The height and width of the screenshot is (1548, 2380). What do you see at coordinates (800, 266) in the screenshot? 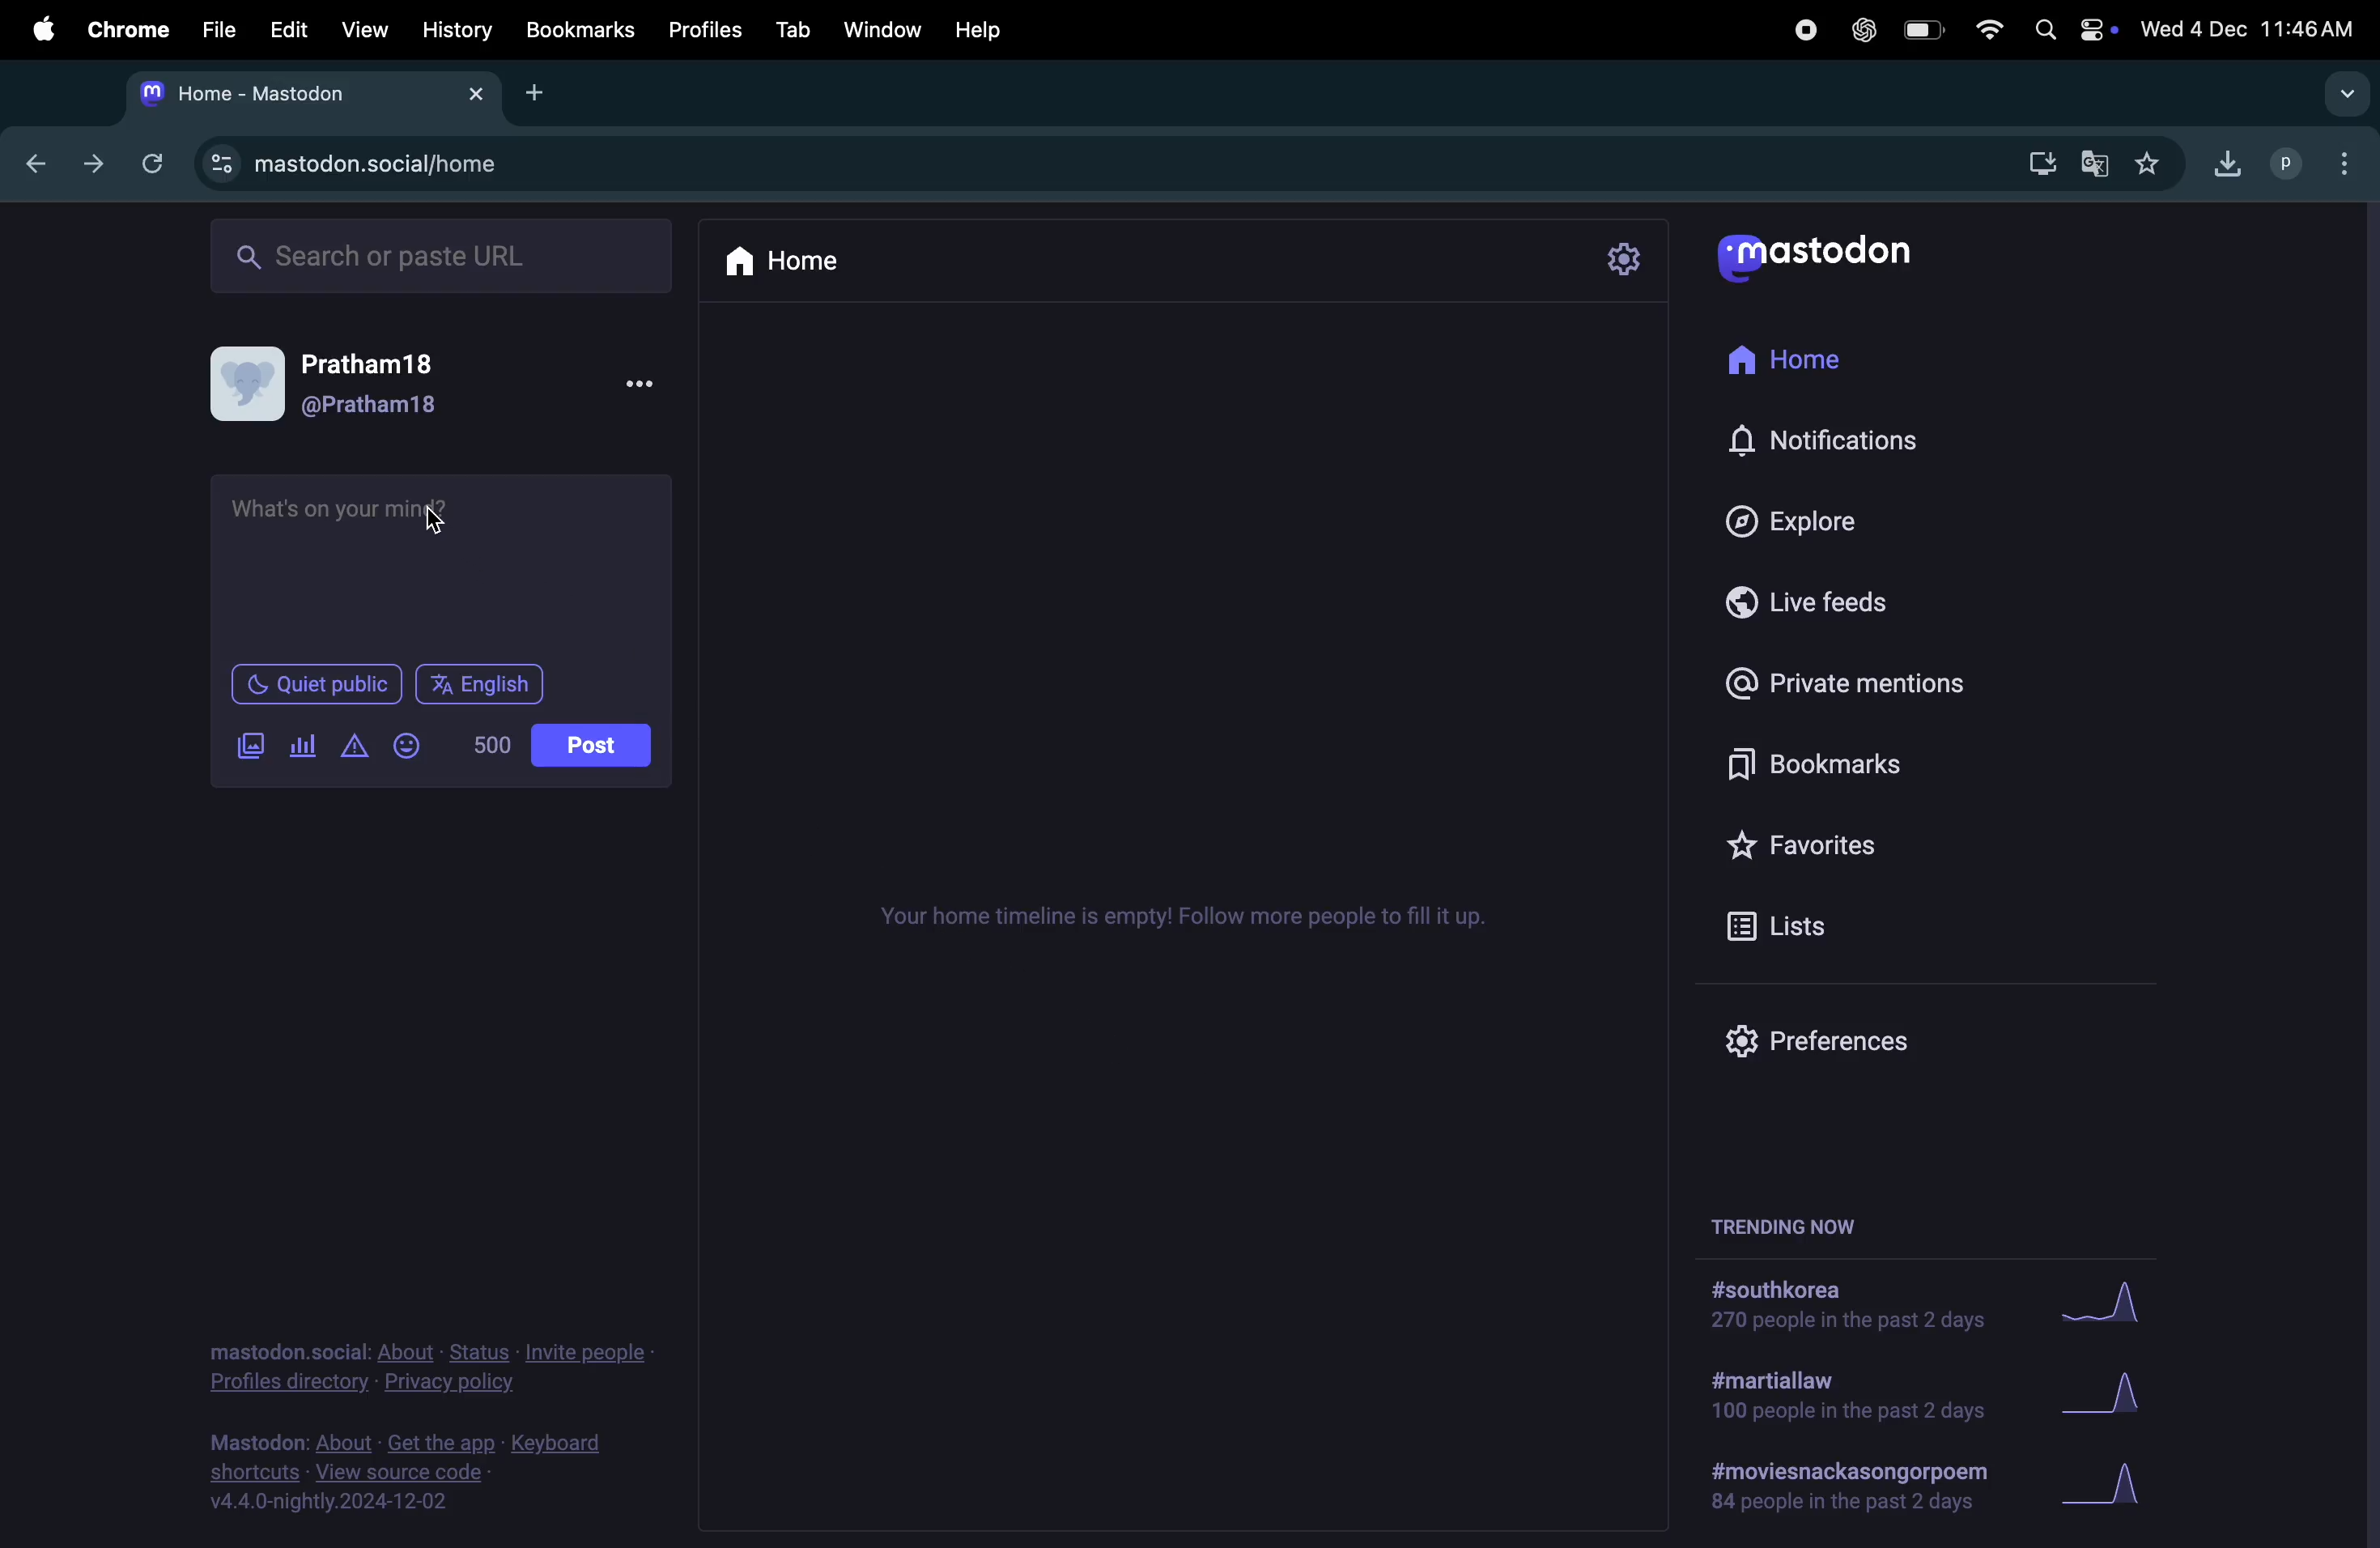
I see `Home` at bounding box center [800, 266].